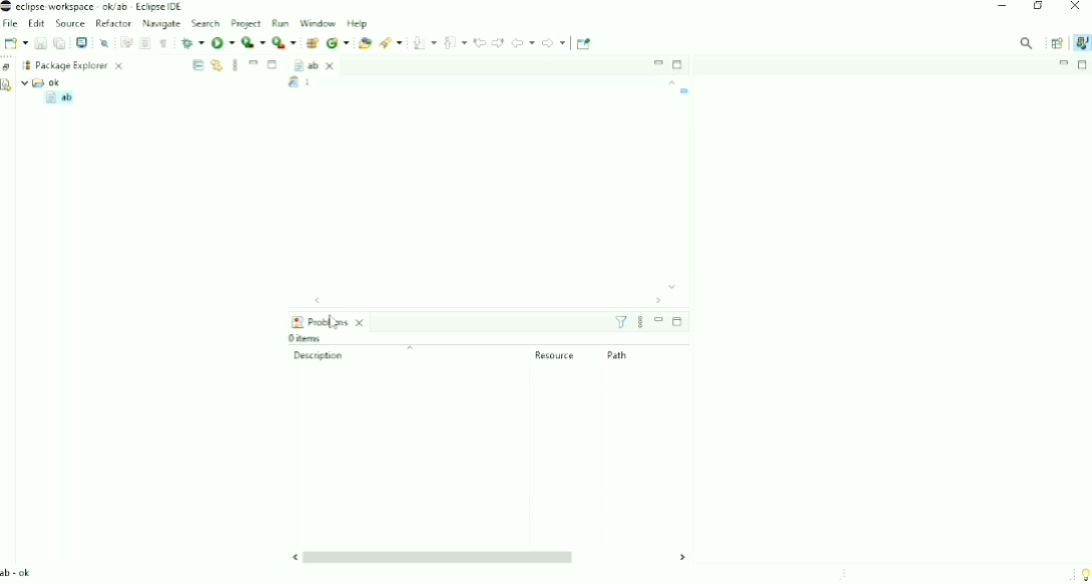  I want to click on Pin Editor, so click(585, 44).